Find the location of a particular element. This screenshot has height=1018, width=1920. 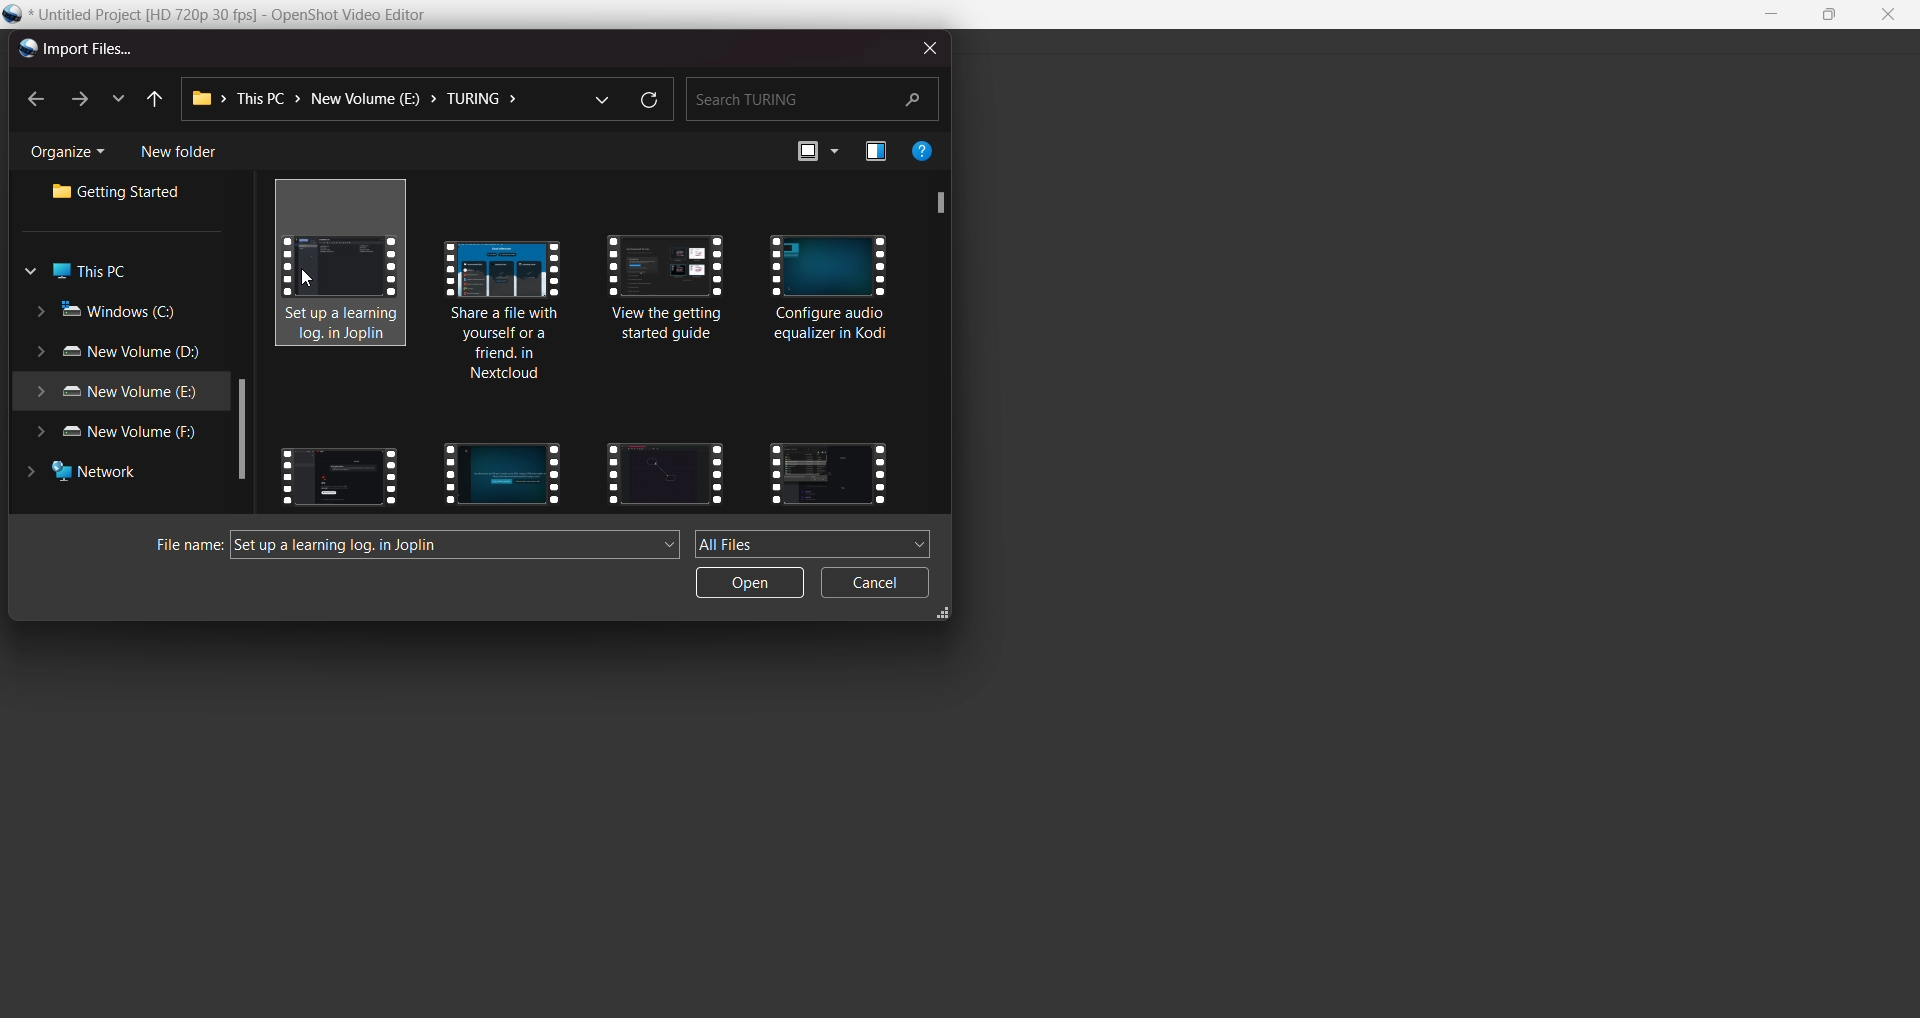

windows c is located at coordinates (110, 312).